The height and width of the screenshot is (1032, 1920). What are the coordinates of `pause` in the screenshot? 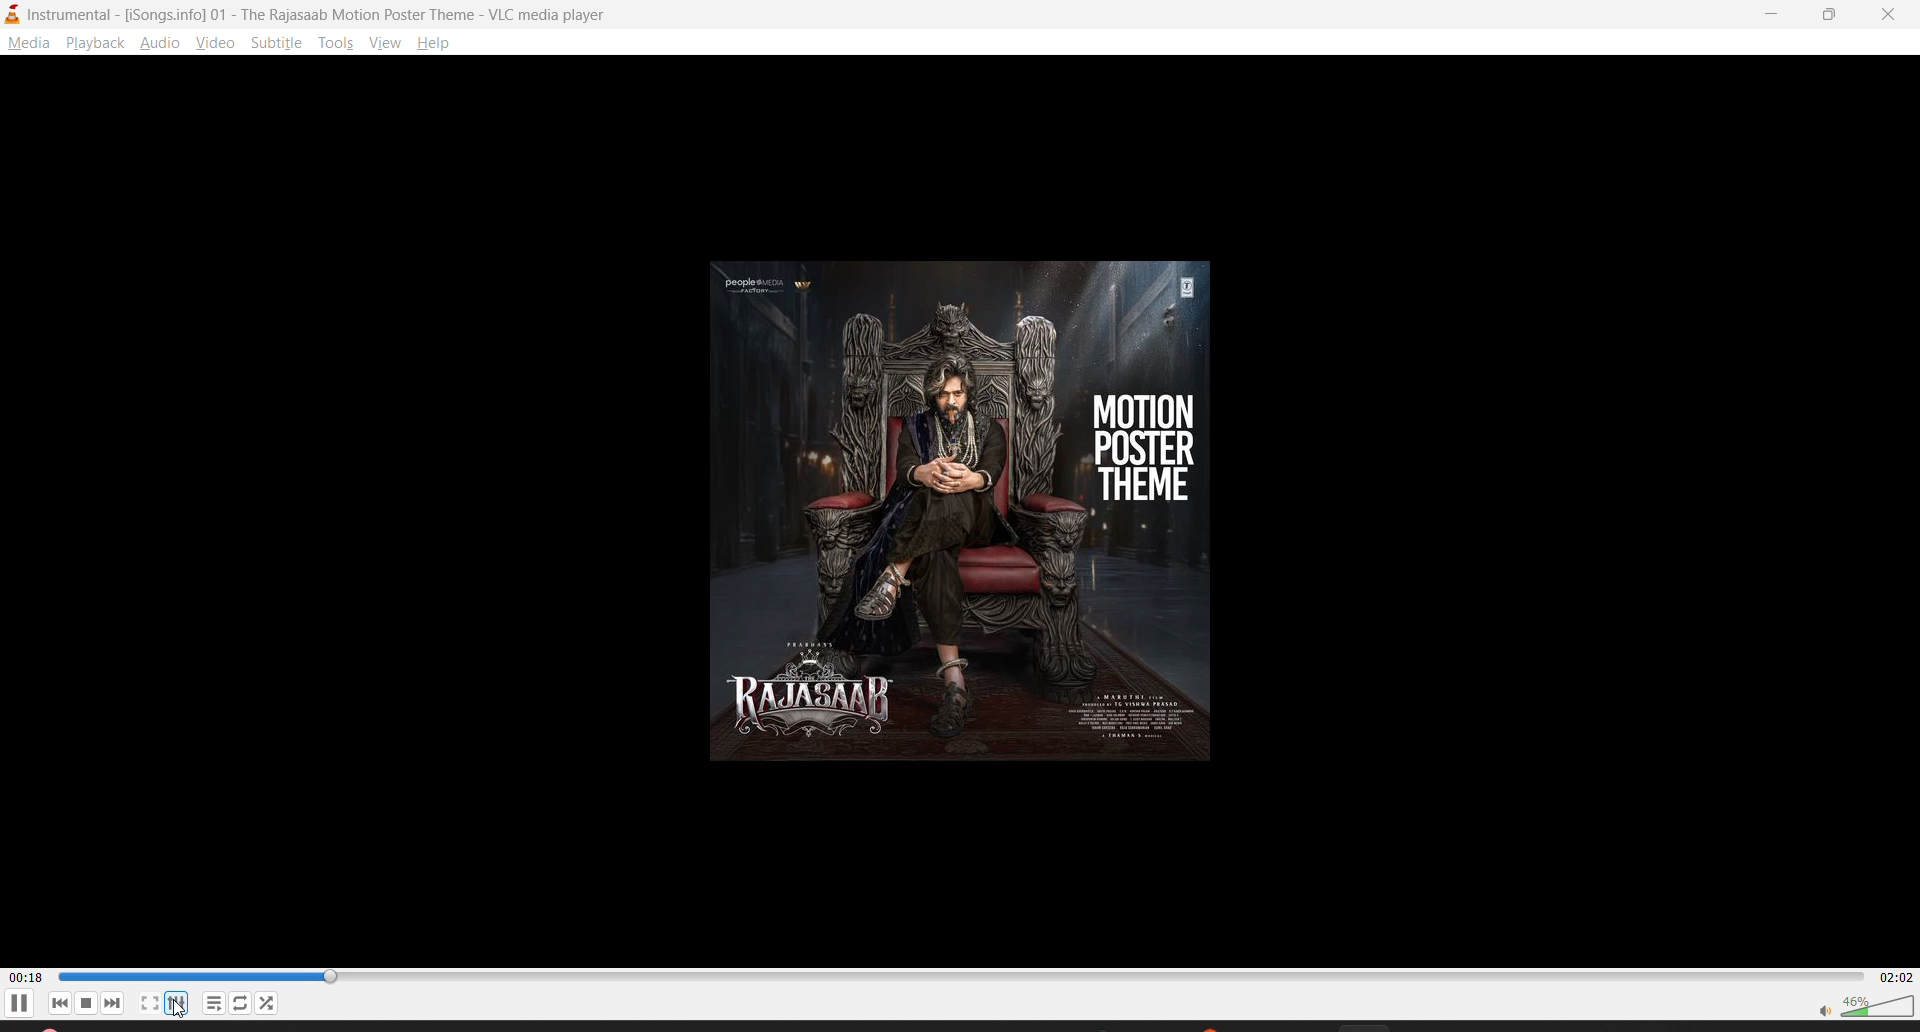 It's located at (22, 1006).